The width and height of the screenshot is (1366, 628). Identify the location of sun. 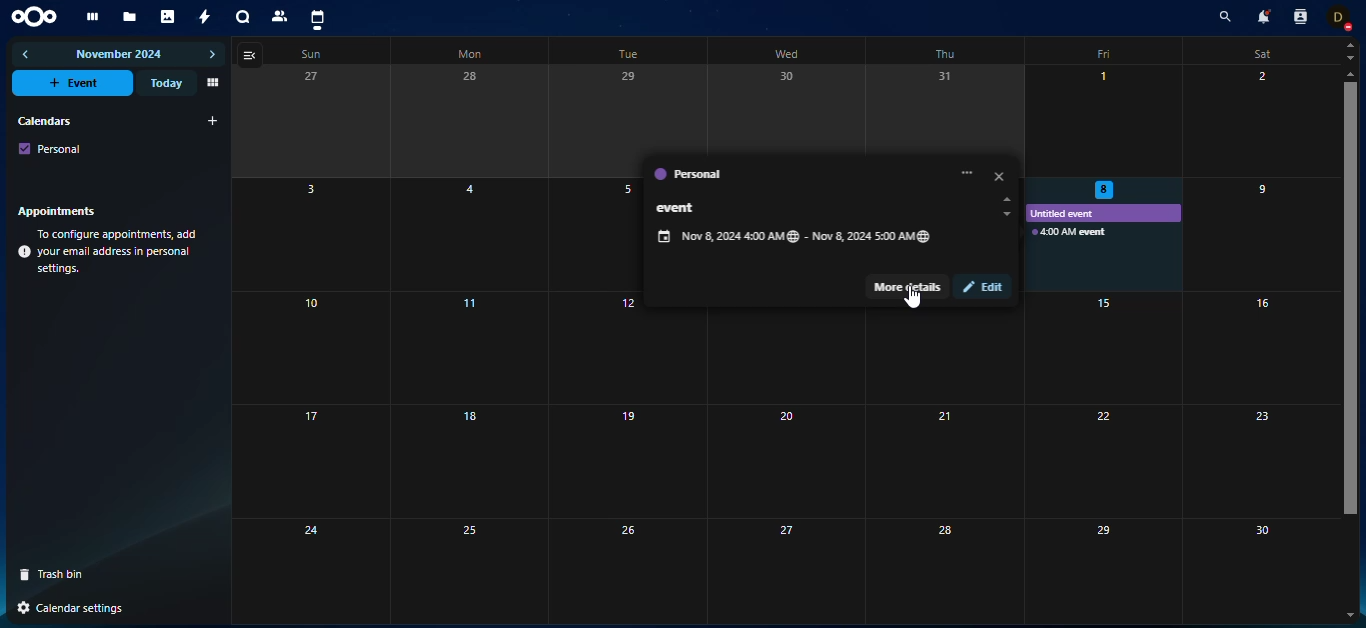
(308, 55).